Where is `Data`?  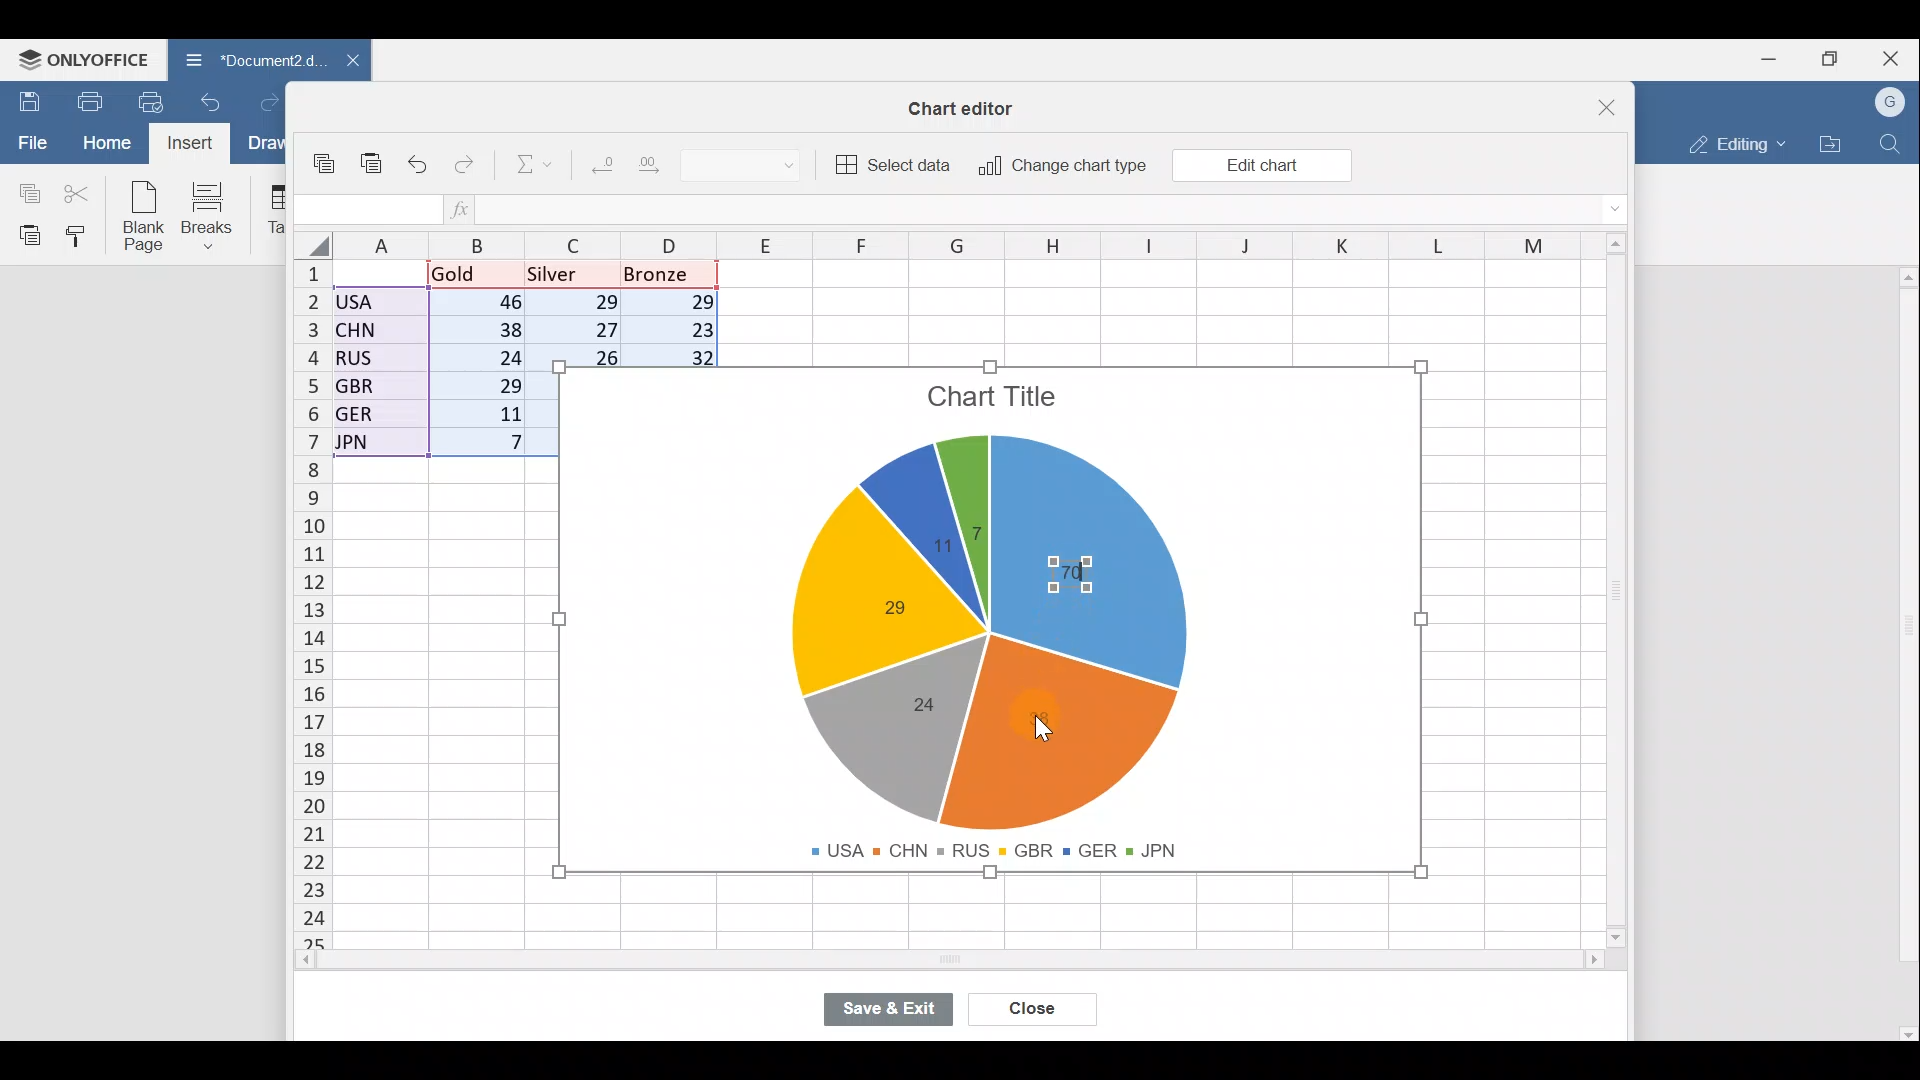
Data is located at coordinates (416, 359).